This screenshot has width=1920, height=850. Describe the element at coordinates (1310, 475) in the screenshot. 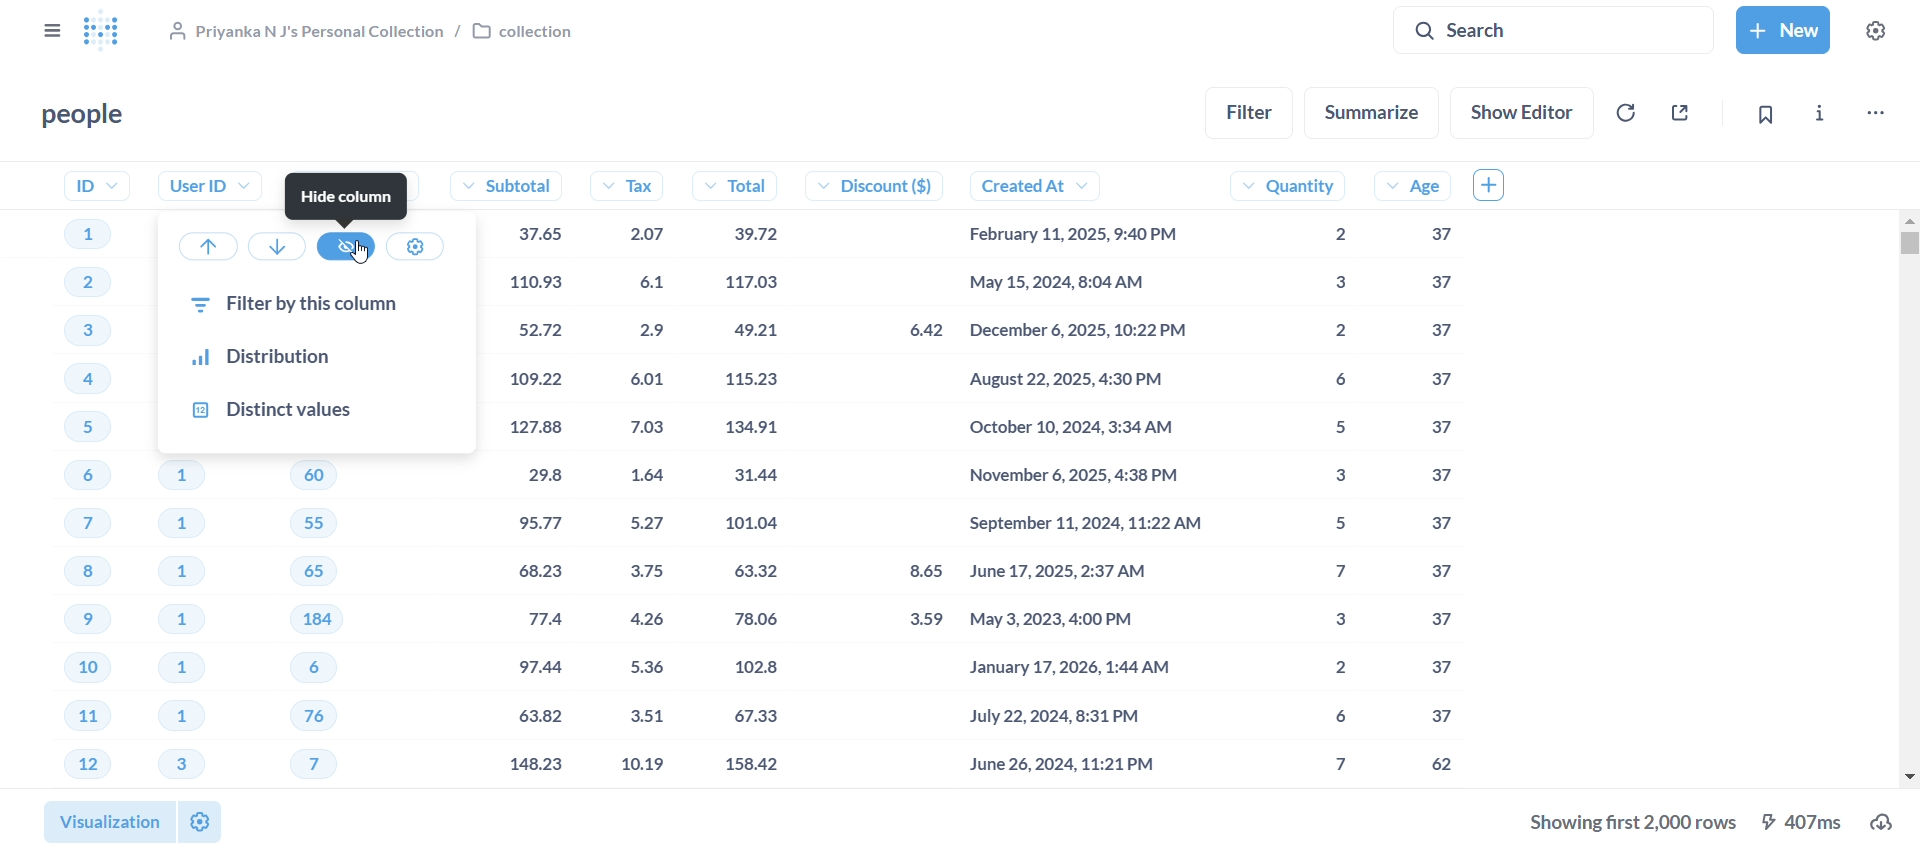

I see `quantity` at that location.